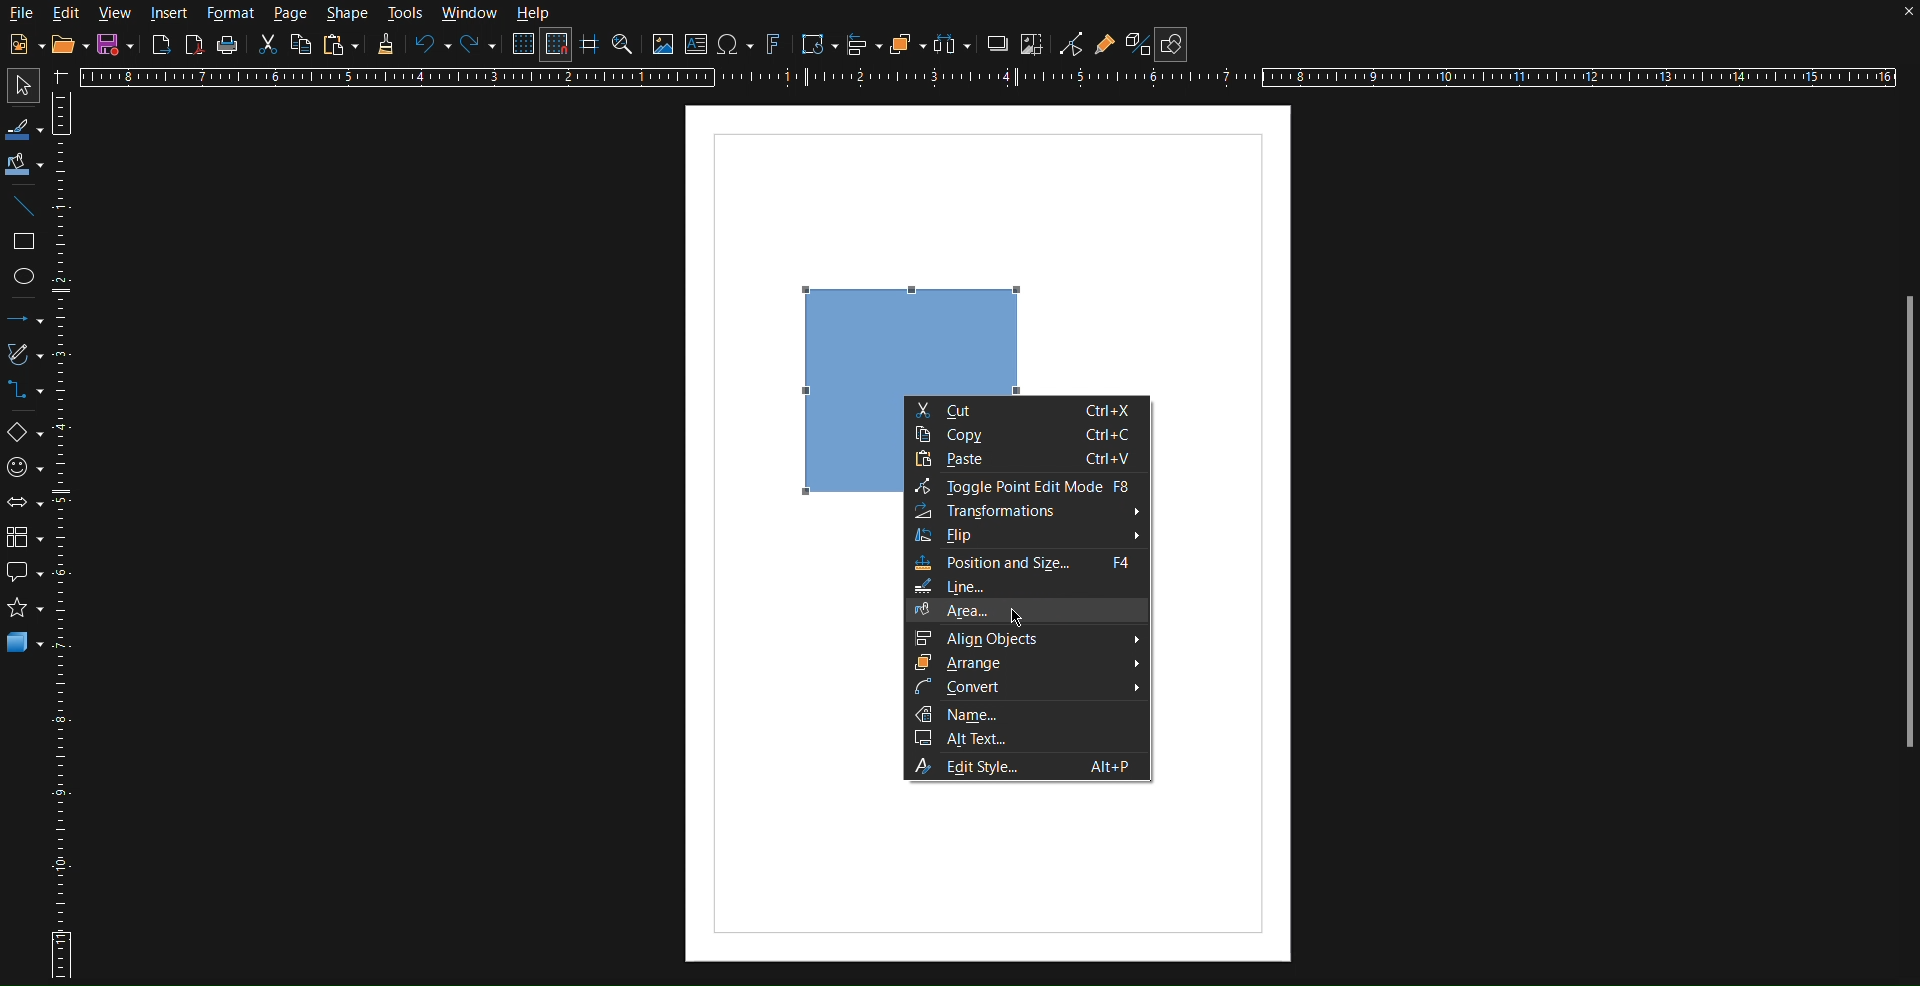  Describe the element at coordinates (171, 15) in the screenshot. I see `Insert` at that location.